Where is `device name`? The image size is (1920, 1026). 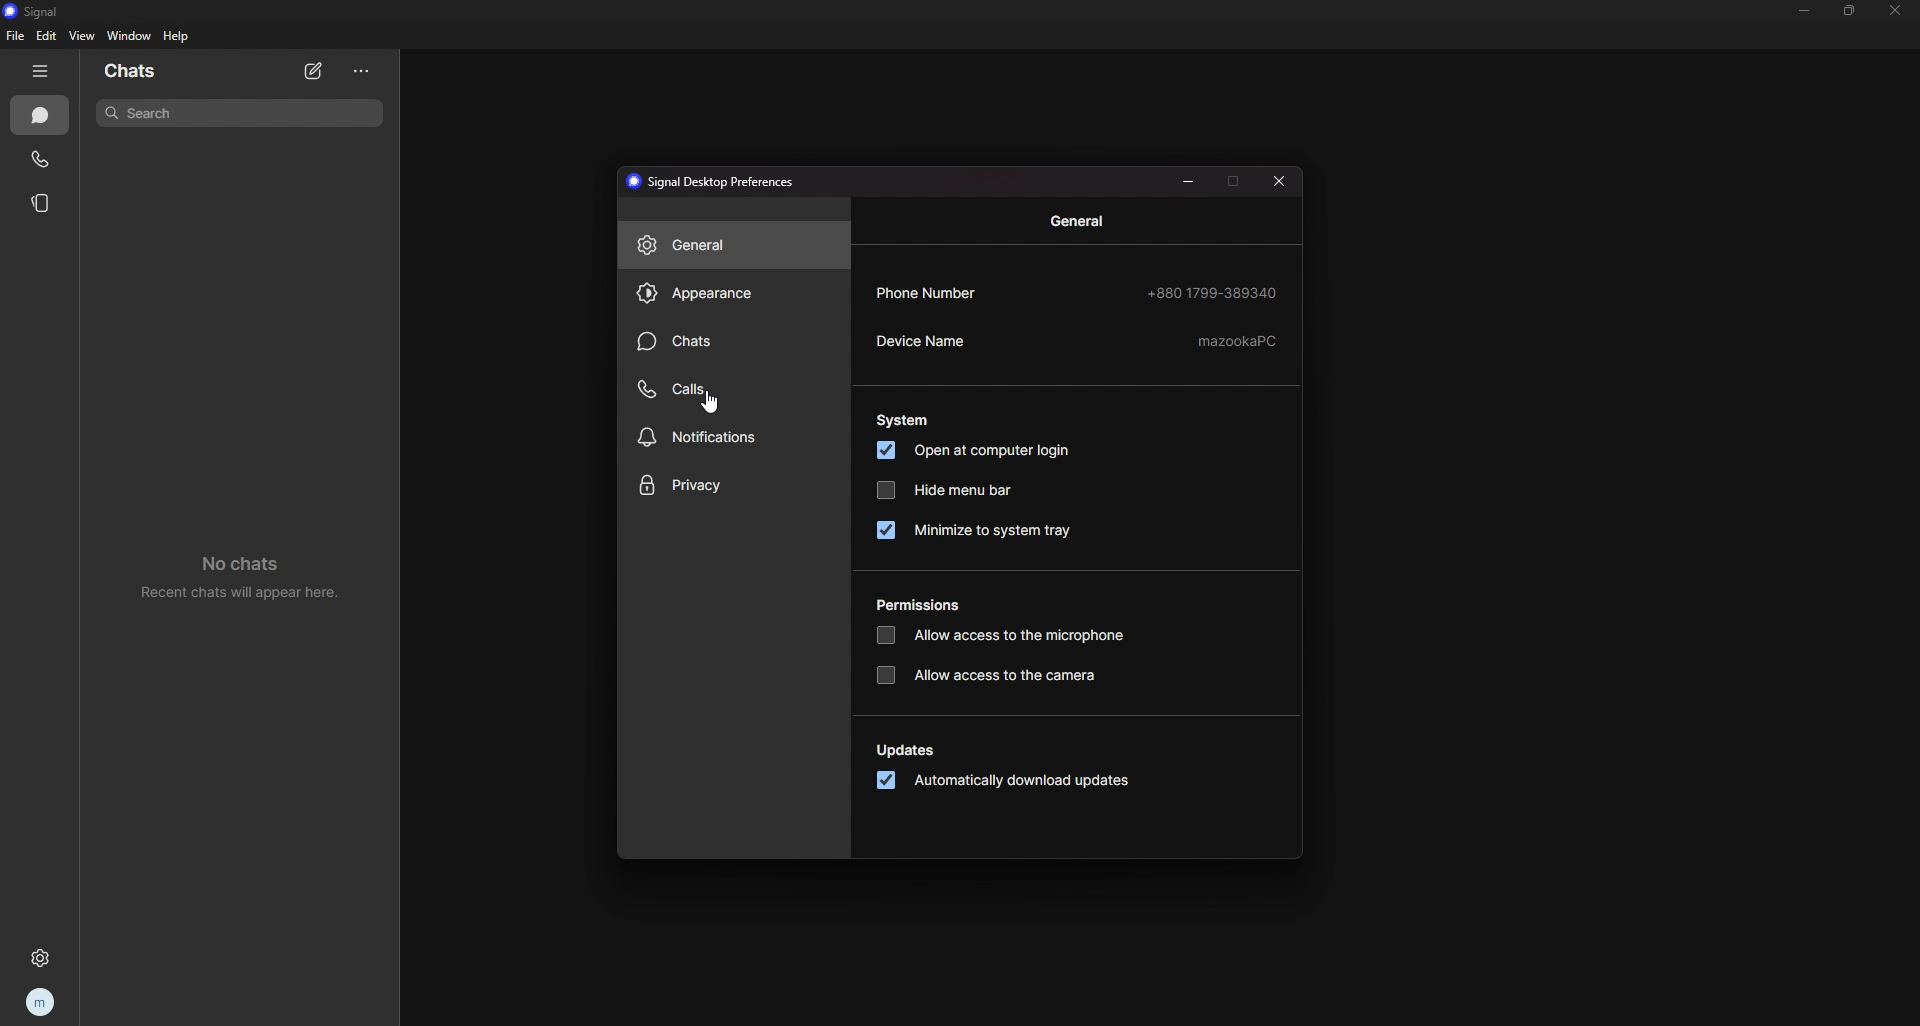 device name is located at coordinates (954, 342).